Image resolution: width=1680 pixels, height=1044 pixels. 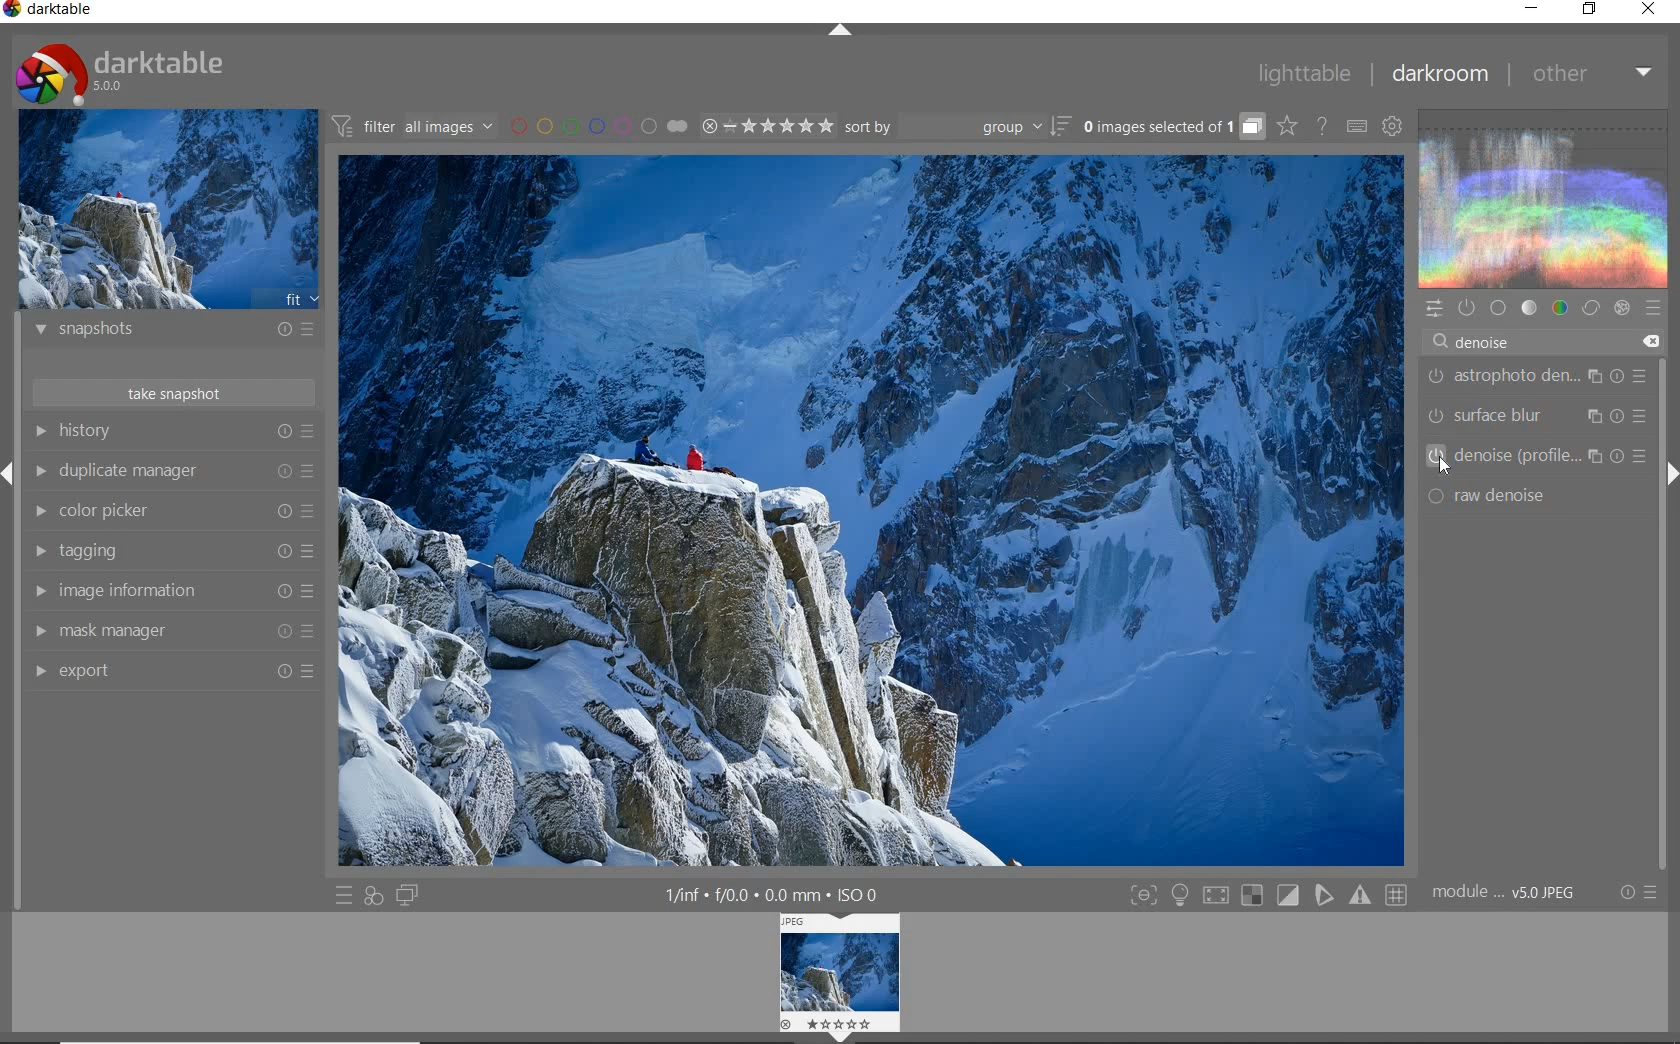 I want to click on delete, so click(x=1649, y=342).